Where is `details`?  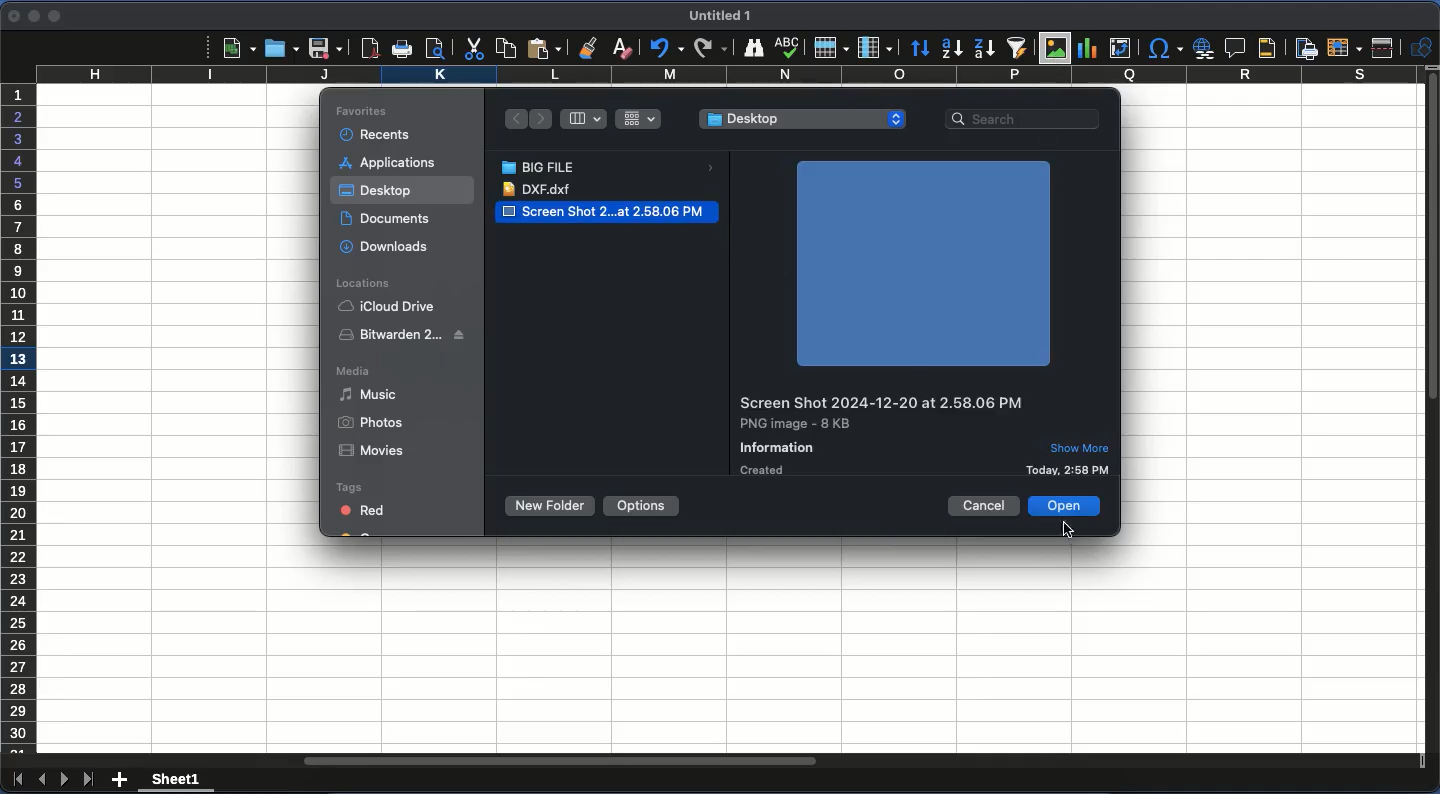 details is located at coordinates (885, 433).